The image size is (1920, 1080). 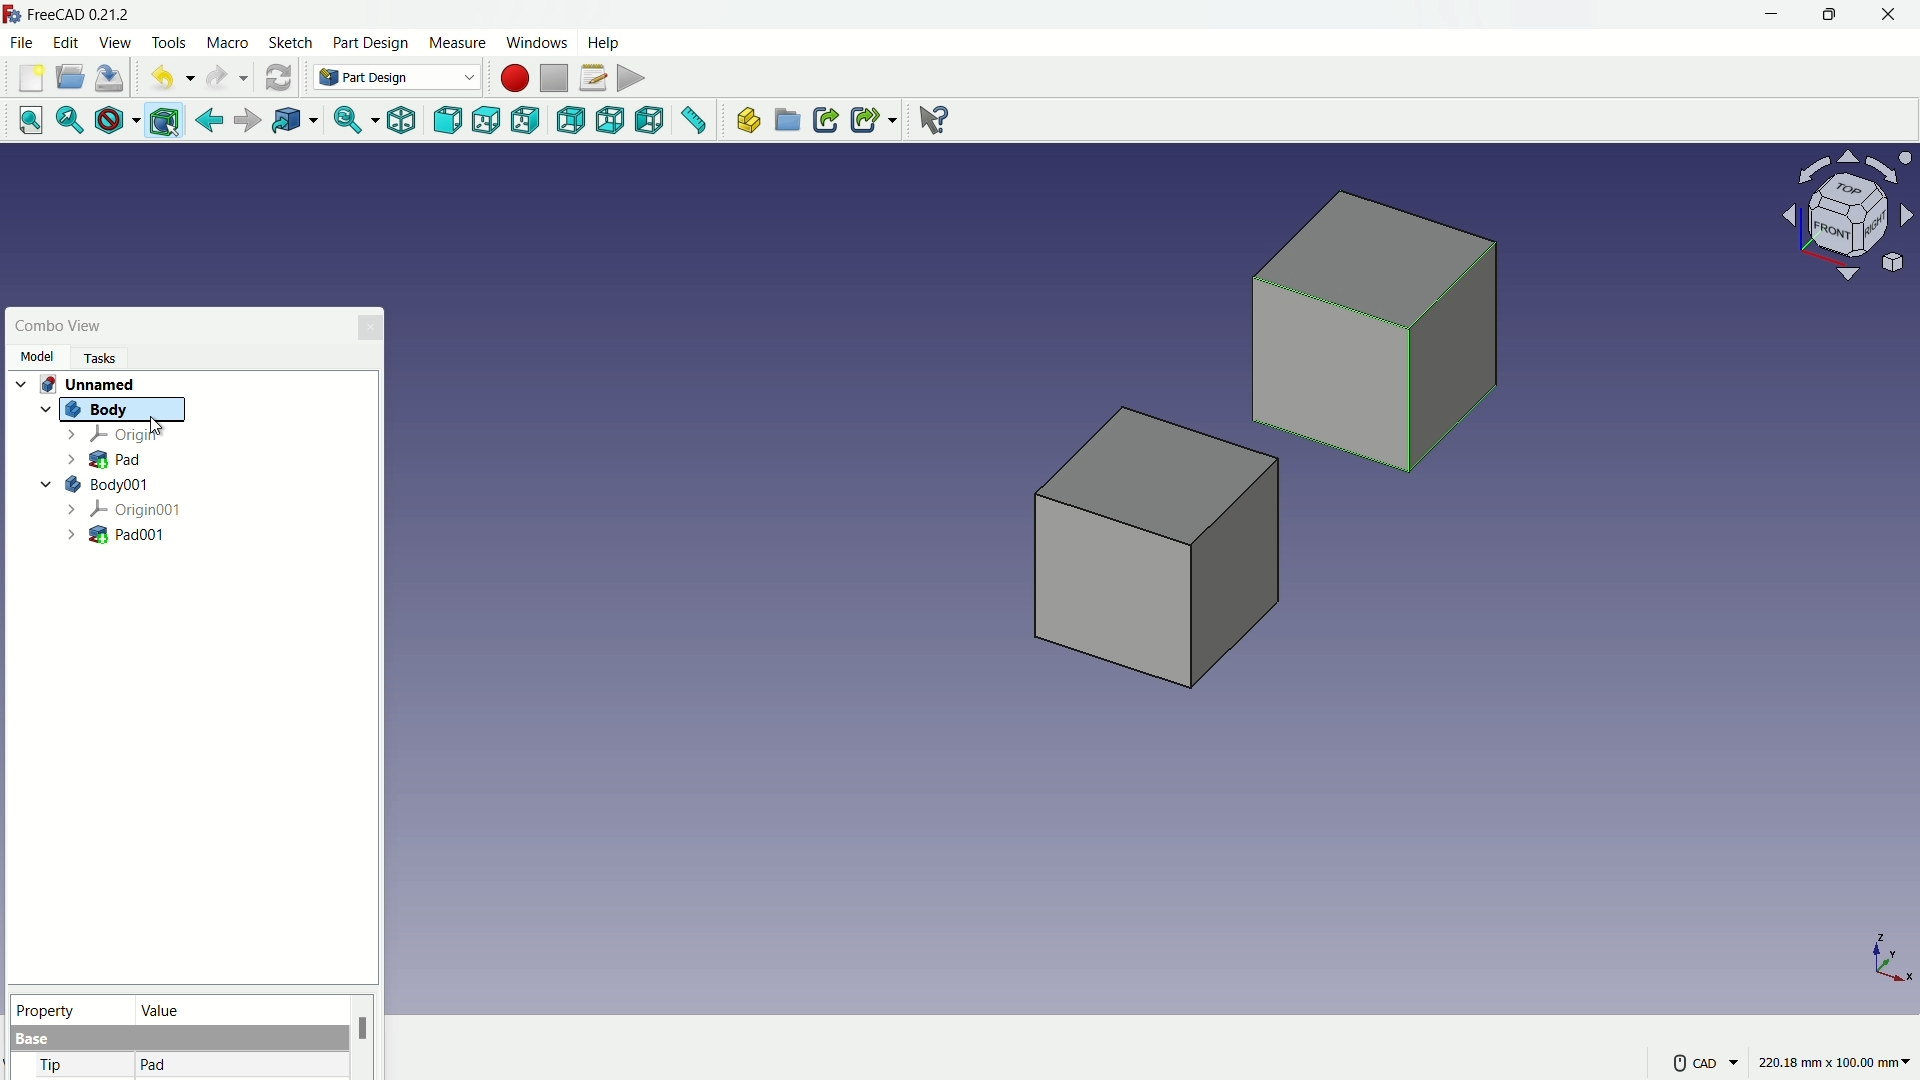 What do you see at coordinates (237, 1009) in the screenshot?
I see `value` at bounding box center [237, 1009].